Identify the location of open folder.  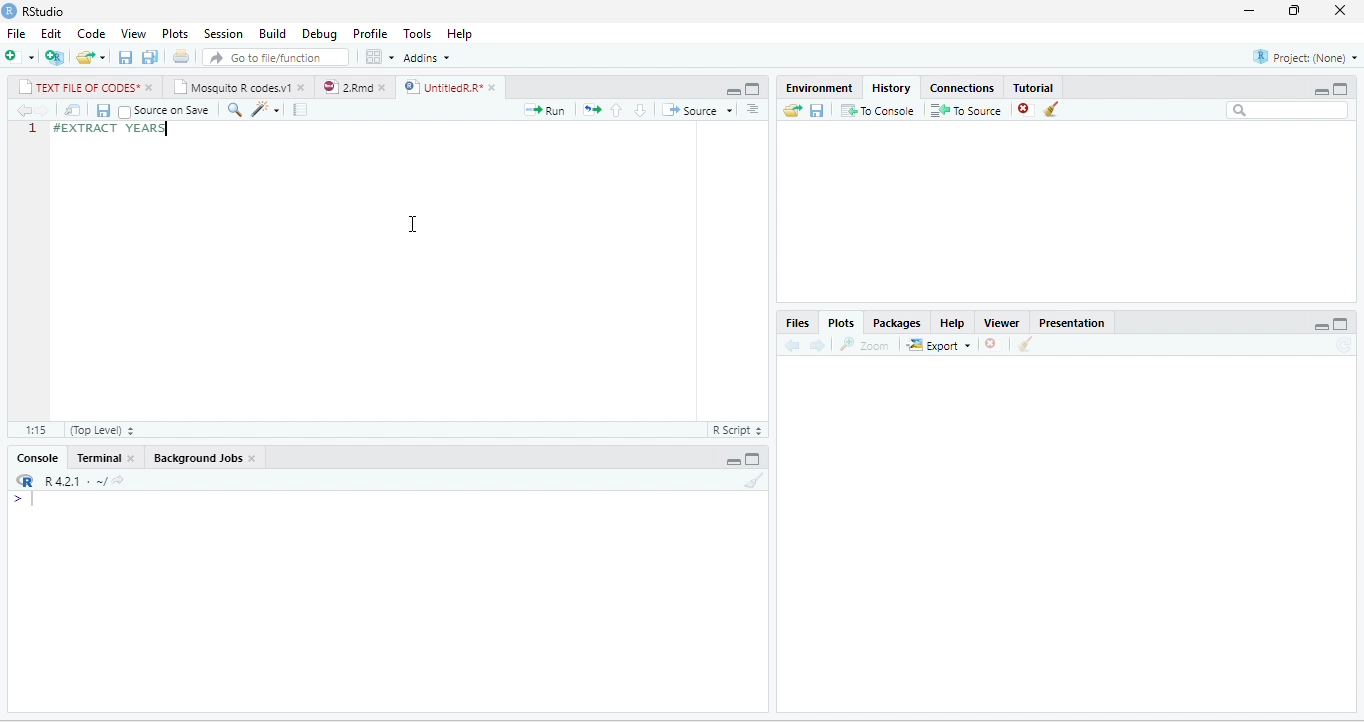
(793, 110).